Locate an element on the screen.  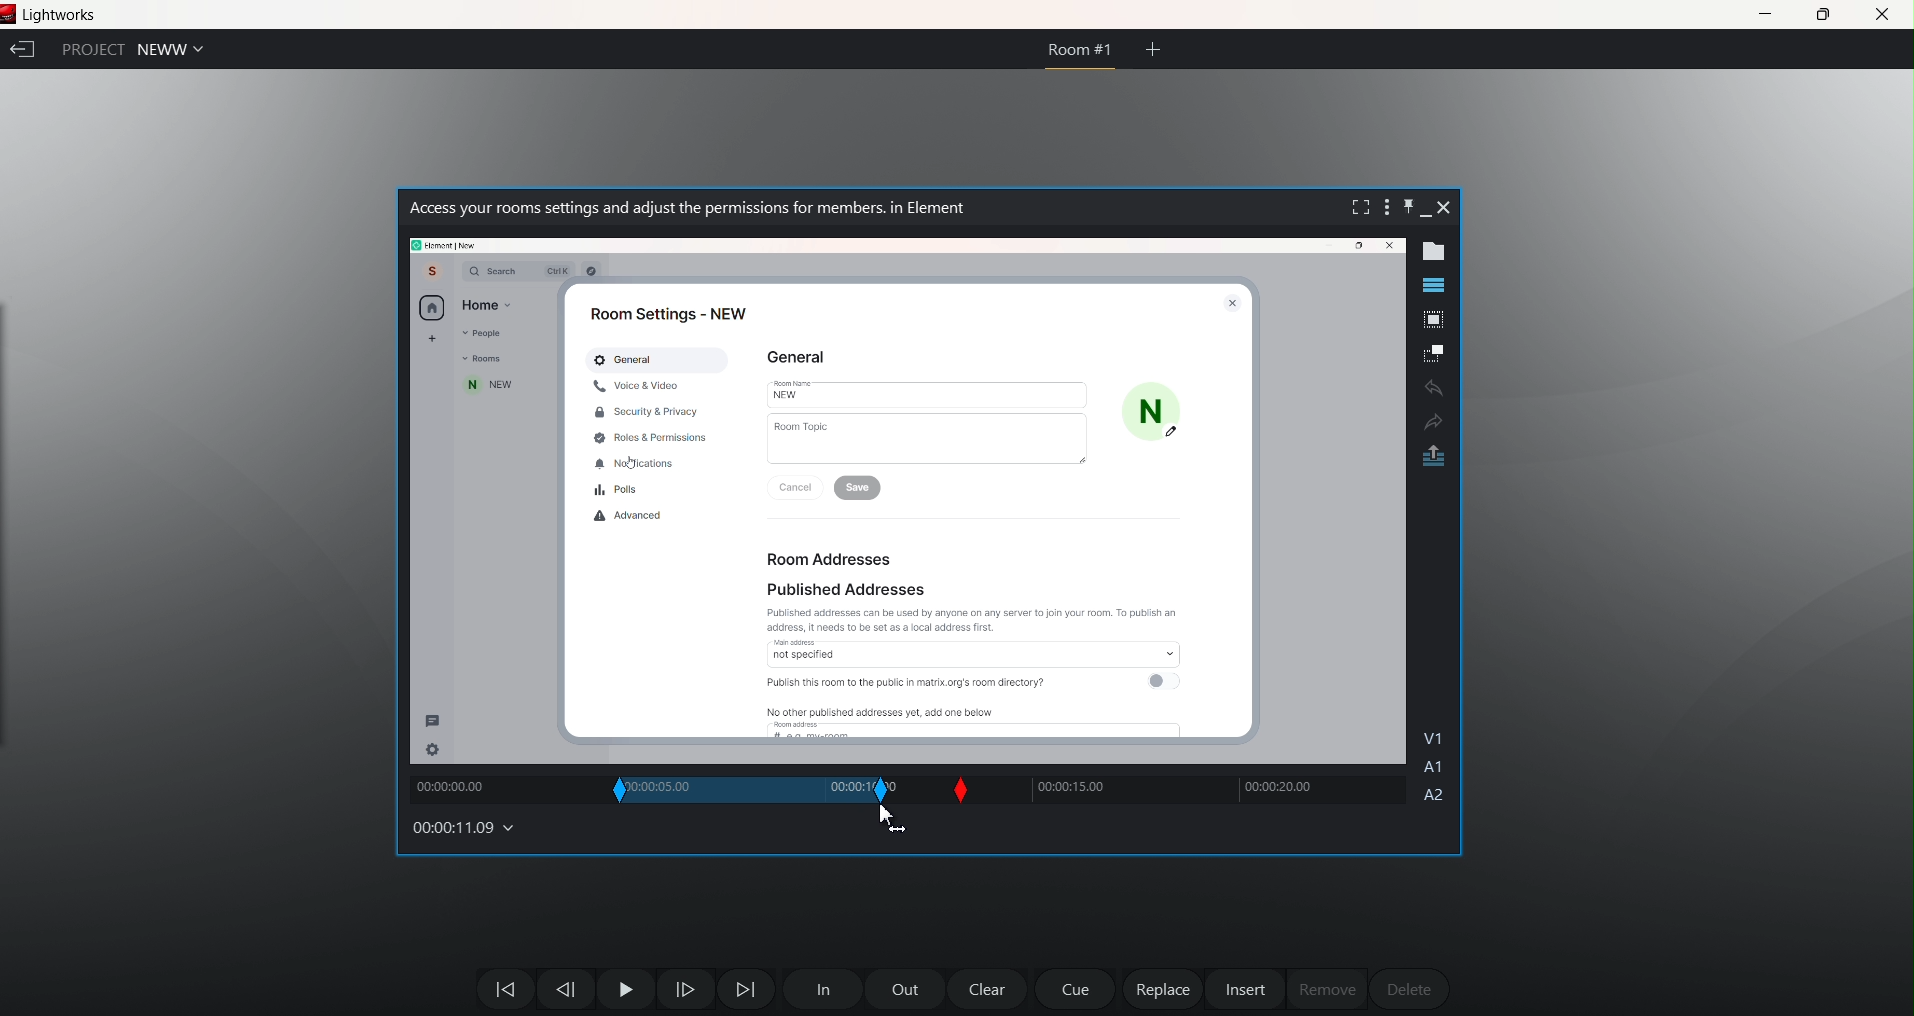
Home is located at coordinates (488, 305).